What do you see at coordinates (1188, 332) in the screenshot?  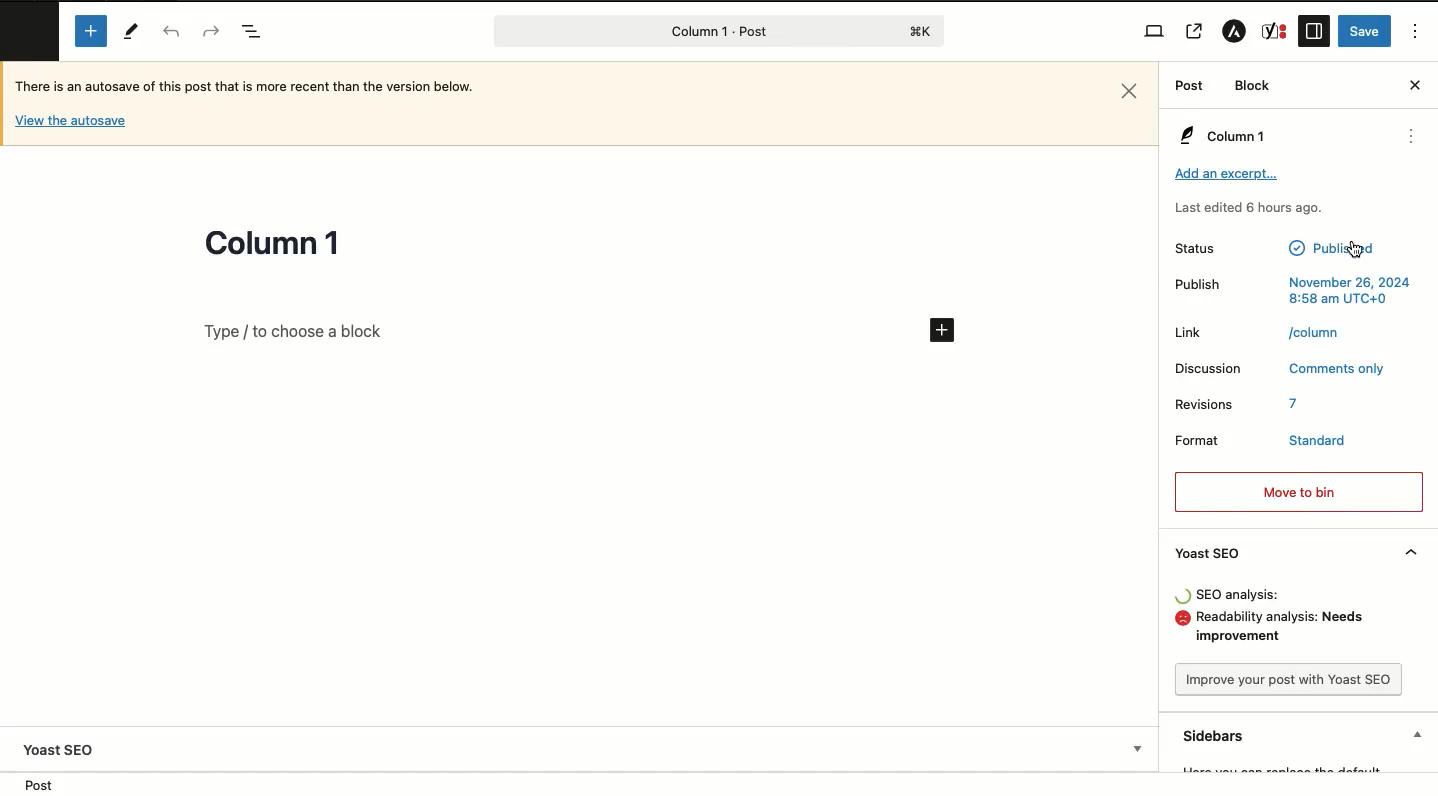 I see `Link` at bounding box center [1188, 332].